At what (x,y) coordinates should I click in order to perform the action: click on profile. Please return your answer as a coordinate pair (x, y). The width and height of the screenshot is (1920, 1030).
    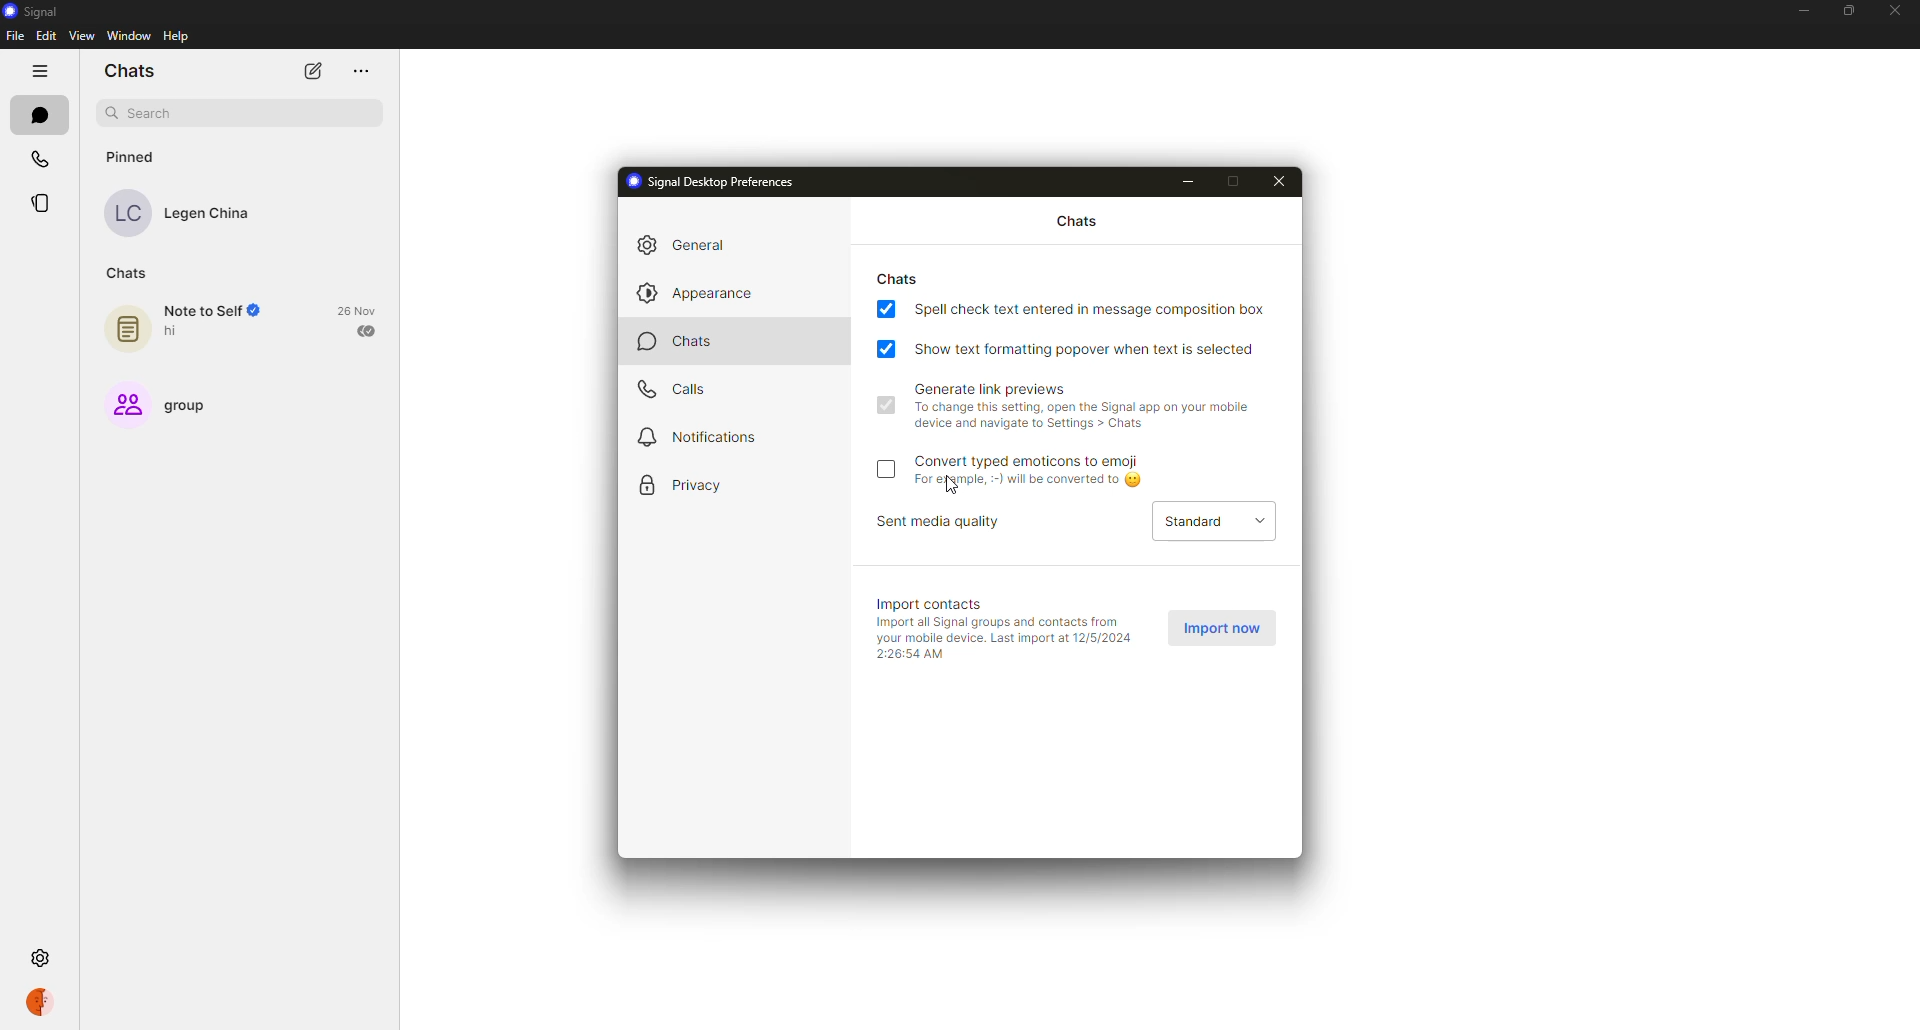
    Looking at the image, I should click on (38, 1004).